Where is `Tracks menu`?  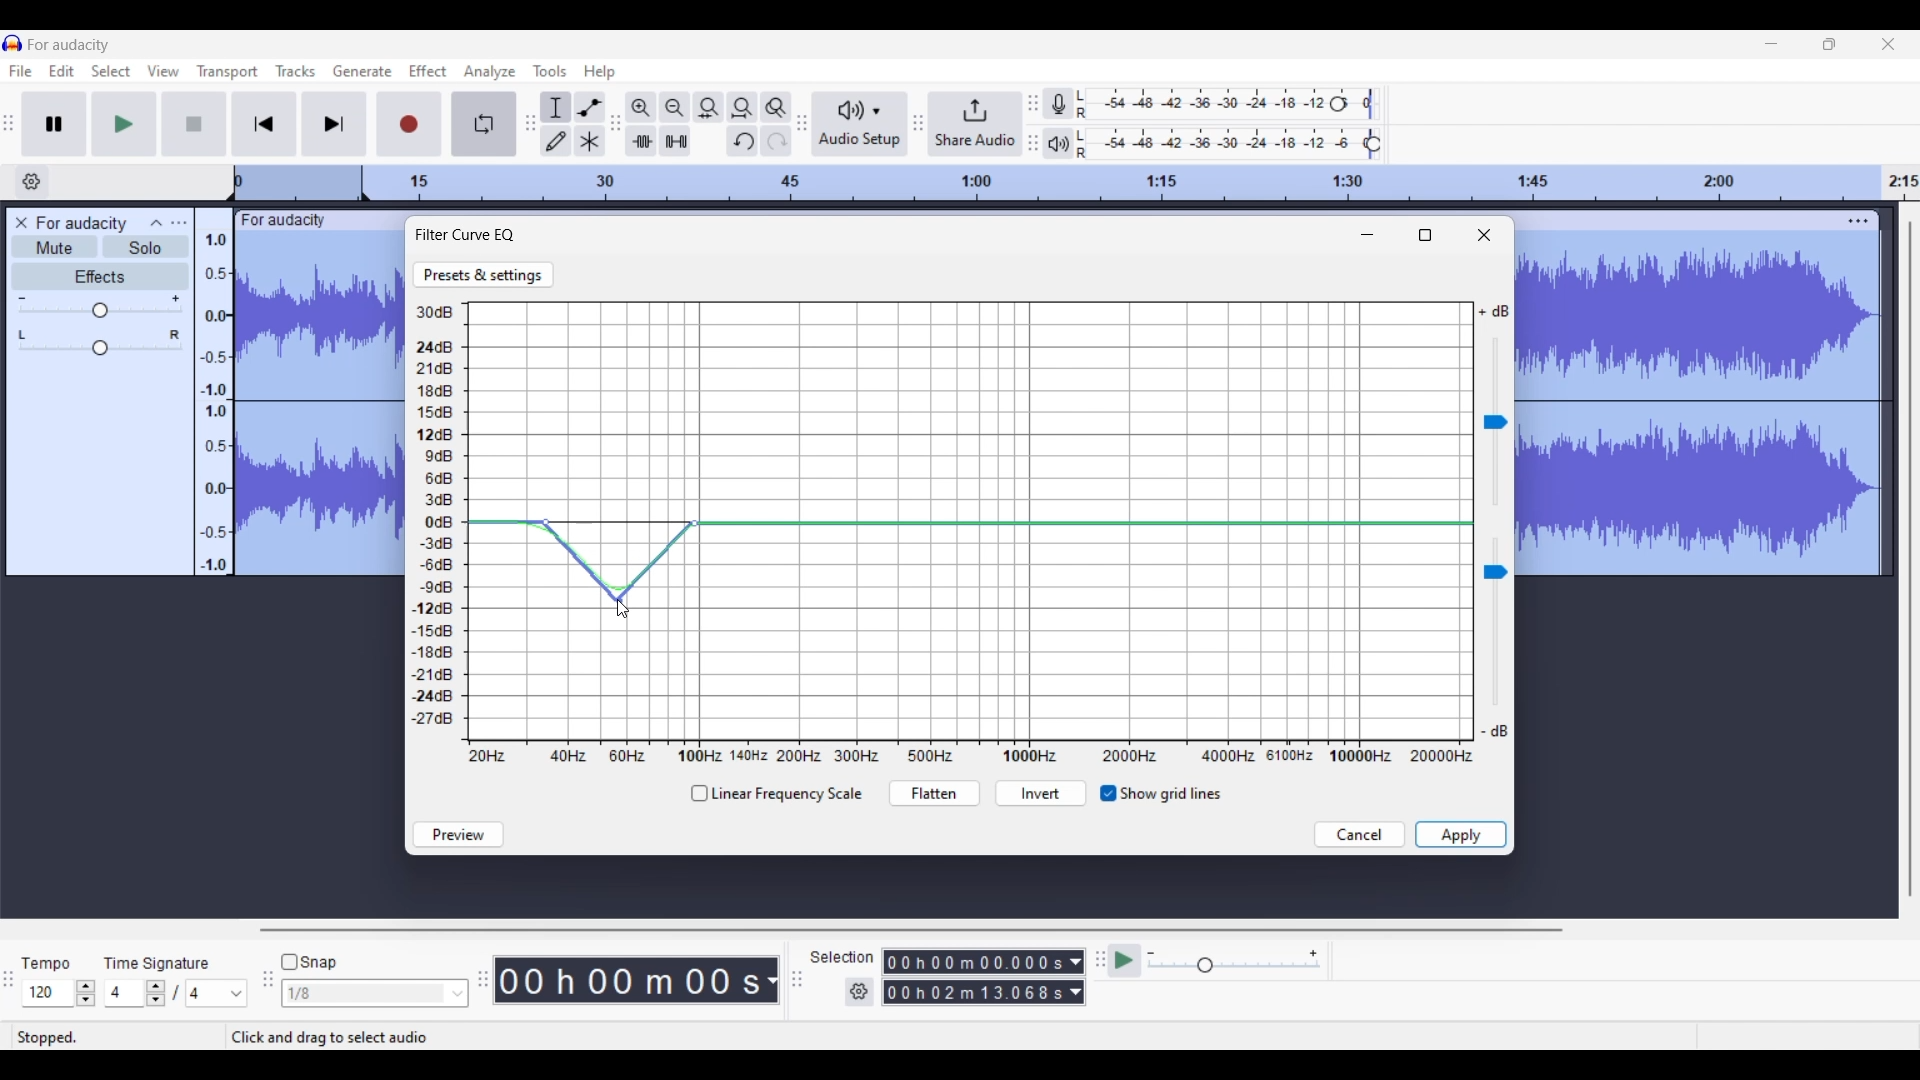
Tracks menu is located at coordinates (295, 71).